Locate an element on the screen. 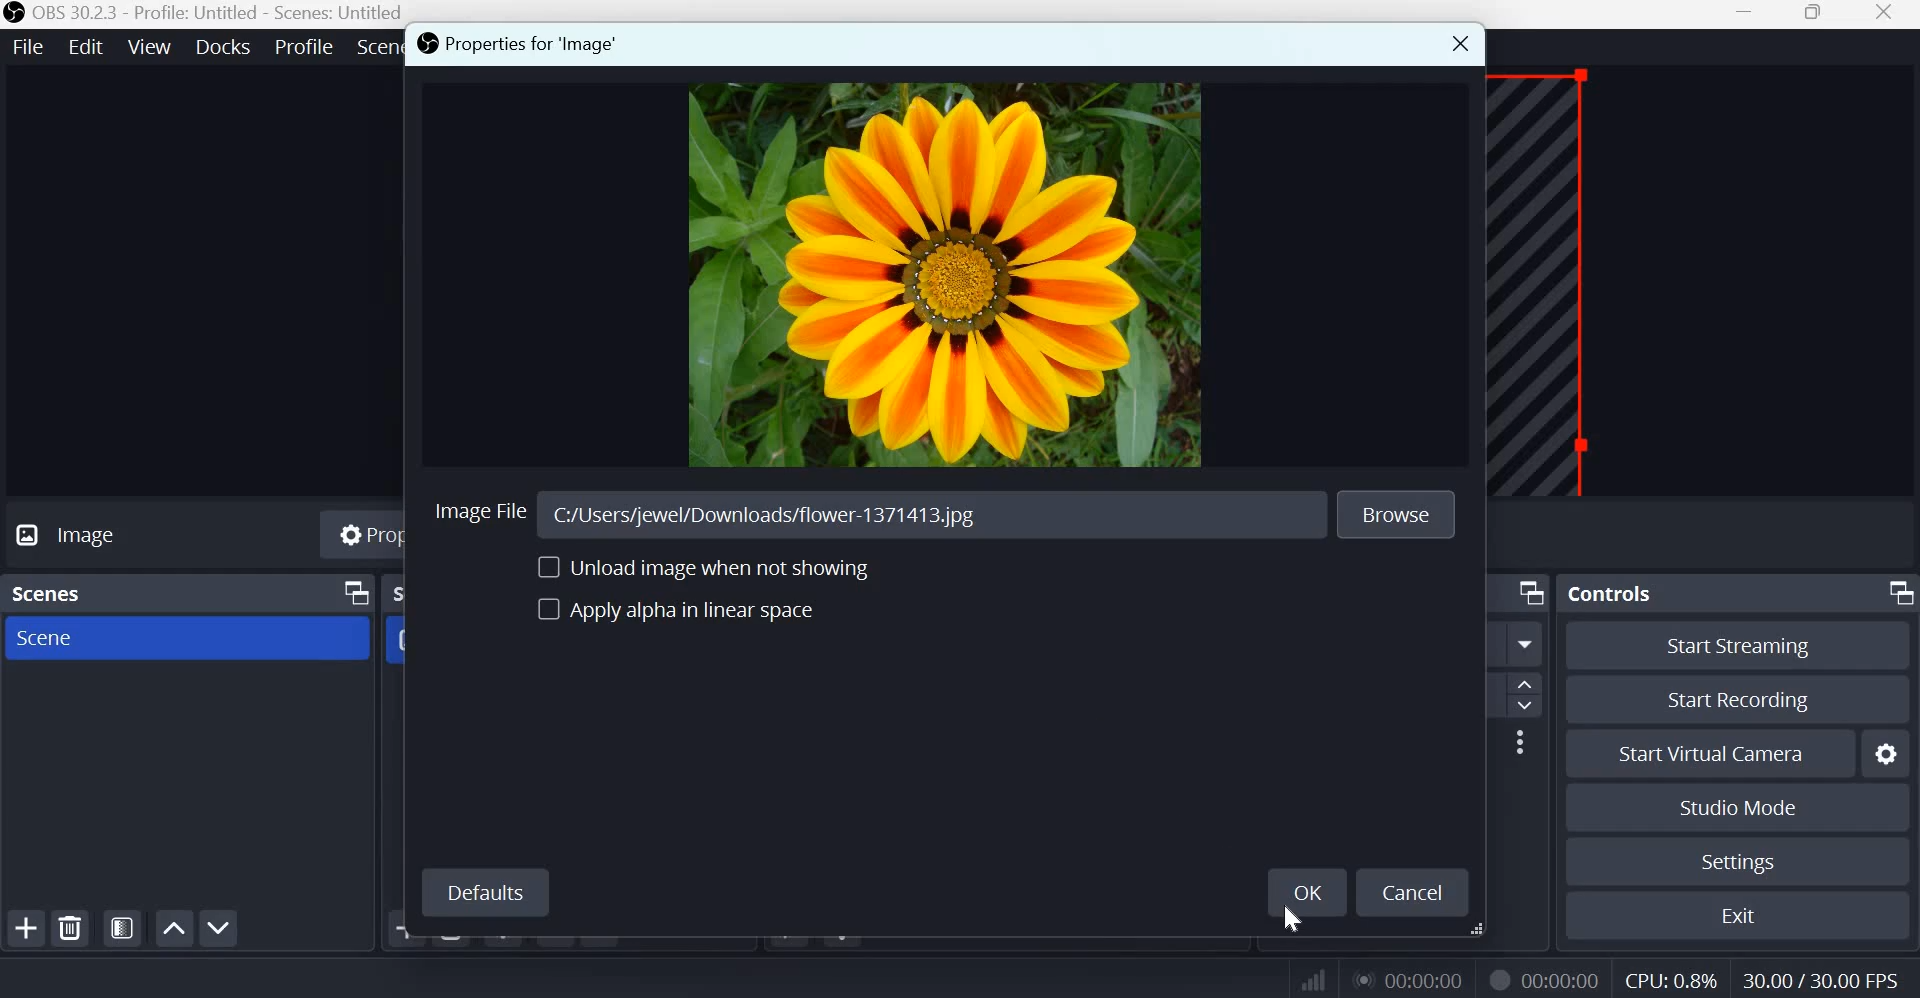 The width and height of the screenshot is (1920, 998). Exit is located at coordinates (1740, 913).